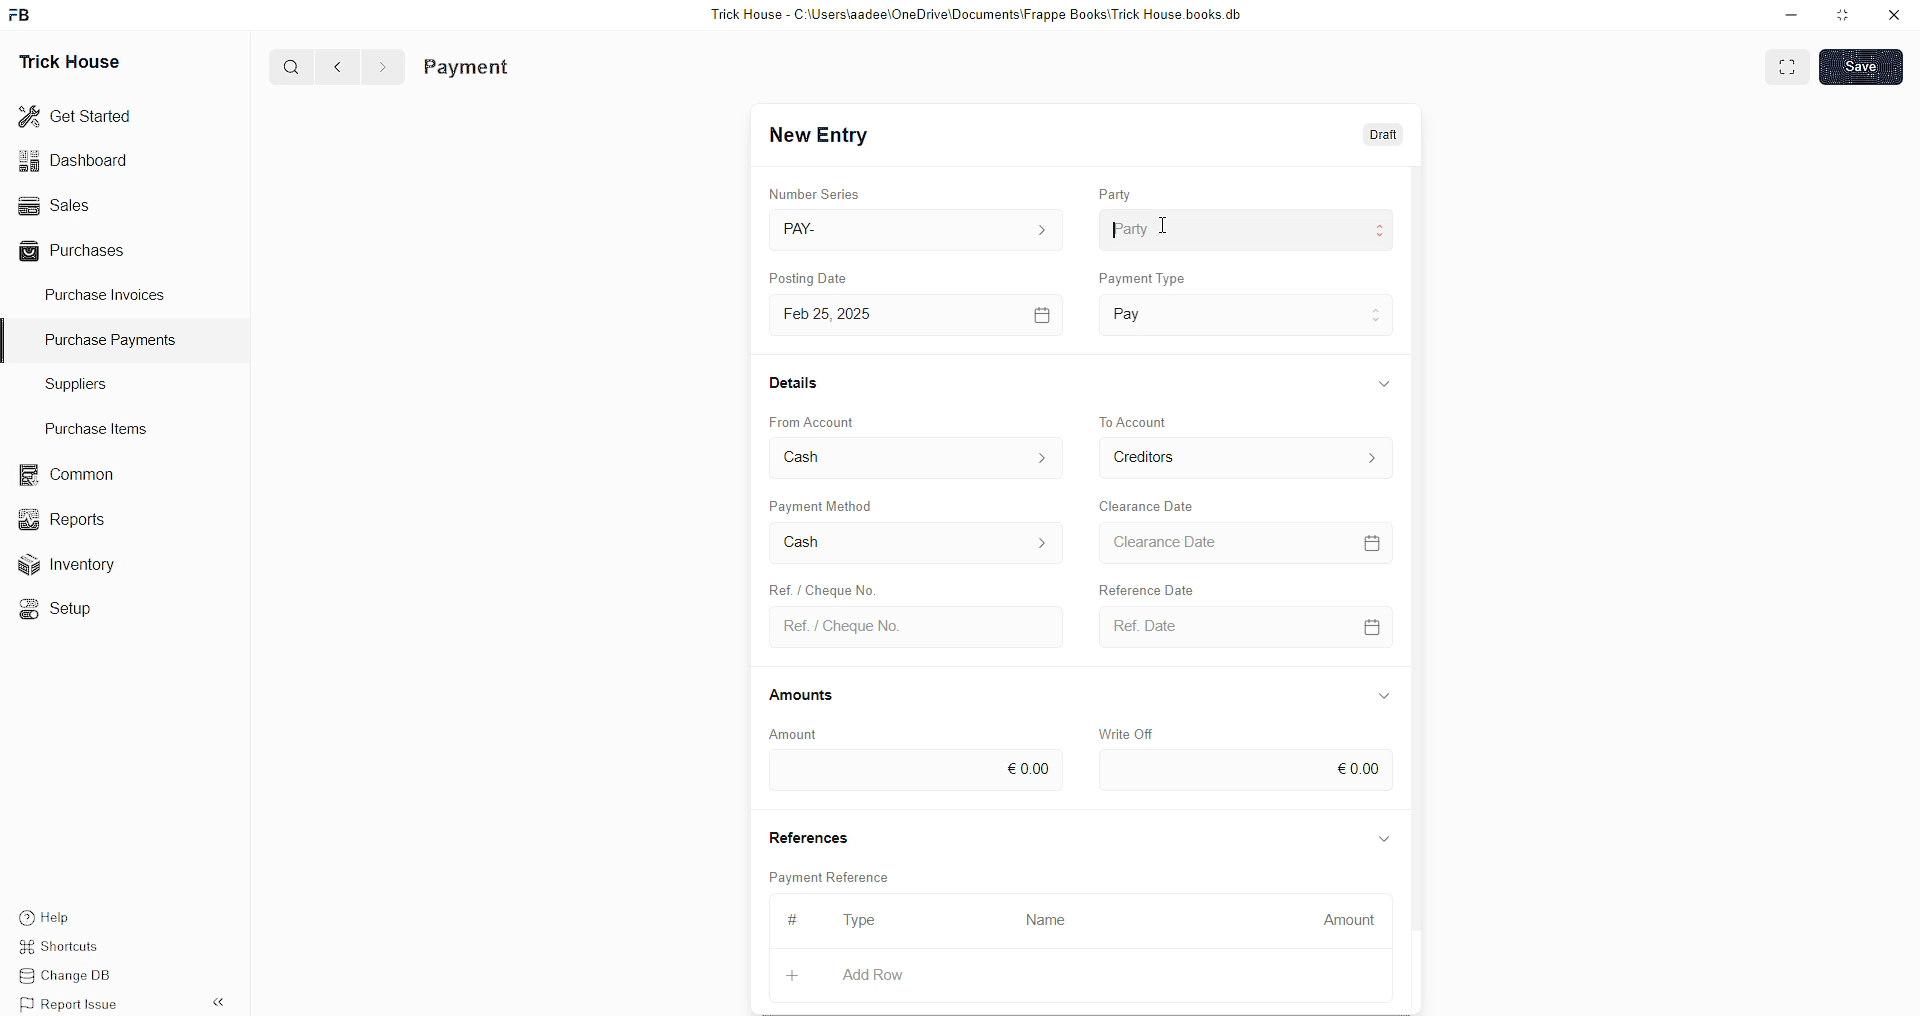 The image size is (1920, 1016). Describe the element at coordinates (842, 314) in the screenshot. I see `Feb 25, 2025` at that location.